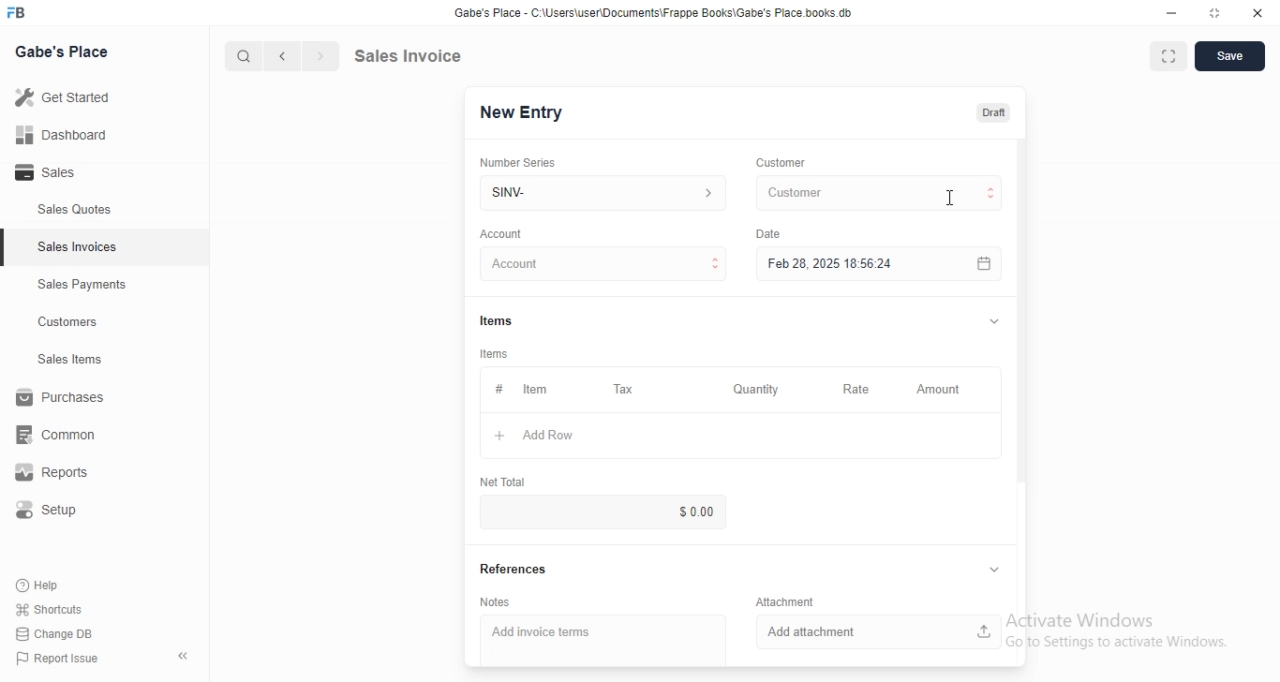 This screenshot has width=1280, height=682. Describe the element at coordinates (607, 264) in the screenshot. I see `Account` at that location.